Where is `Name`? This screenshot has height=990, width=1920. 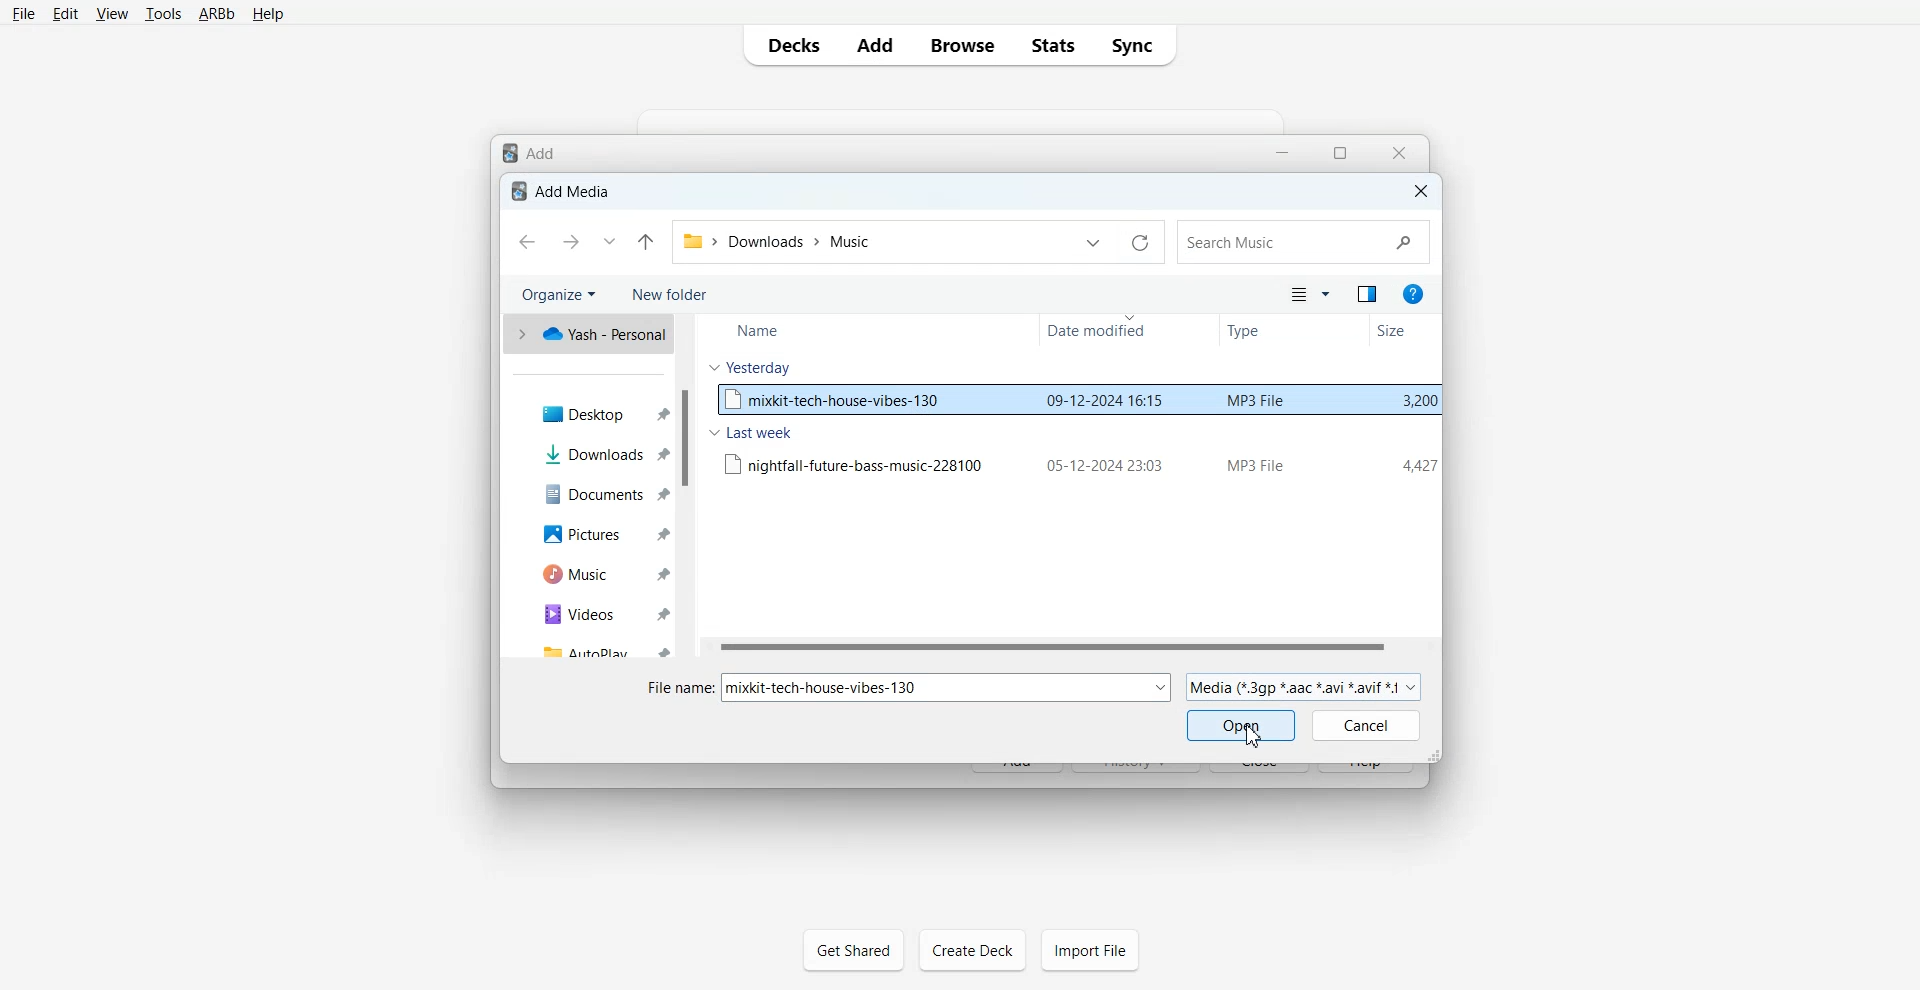 Name is located at coordinates (768, 331).